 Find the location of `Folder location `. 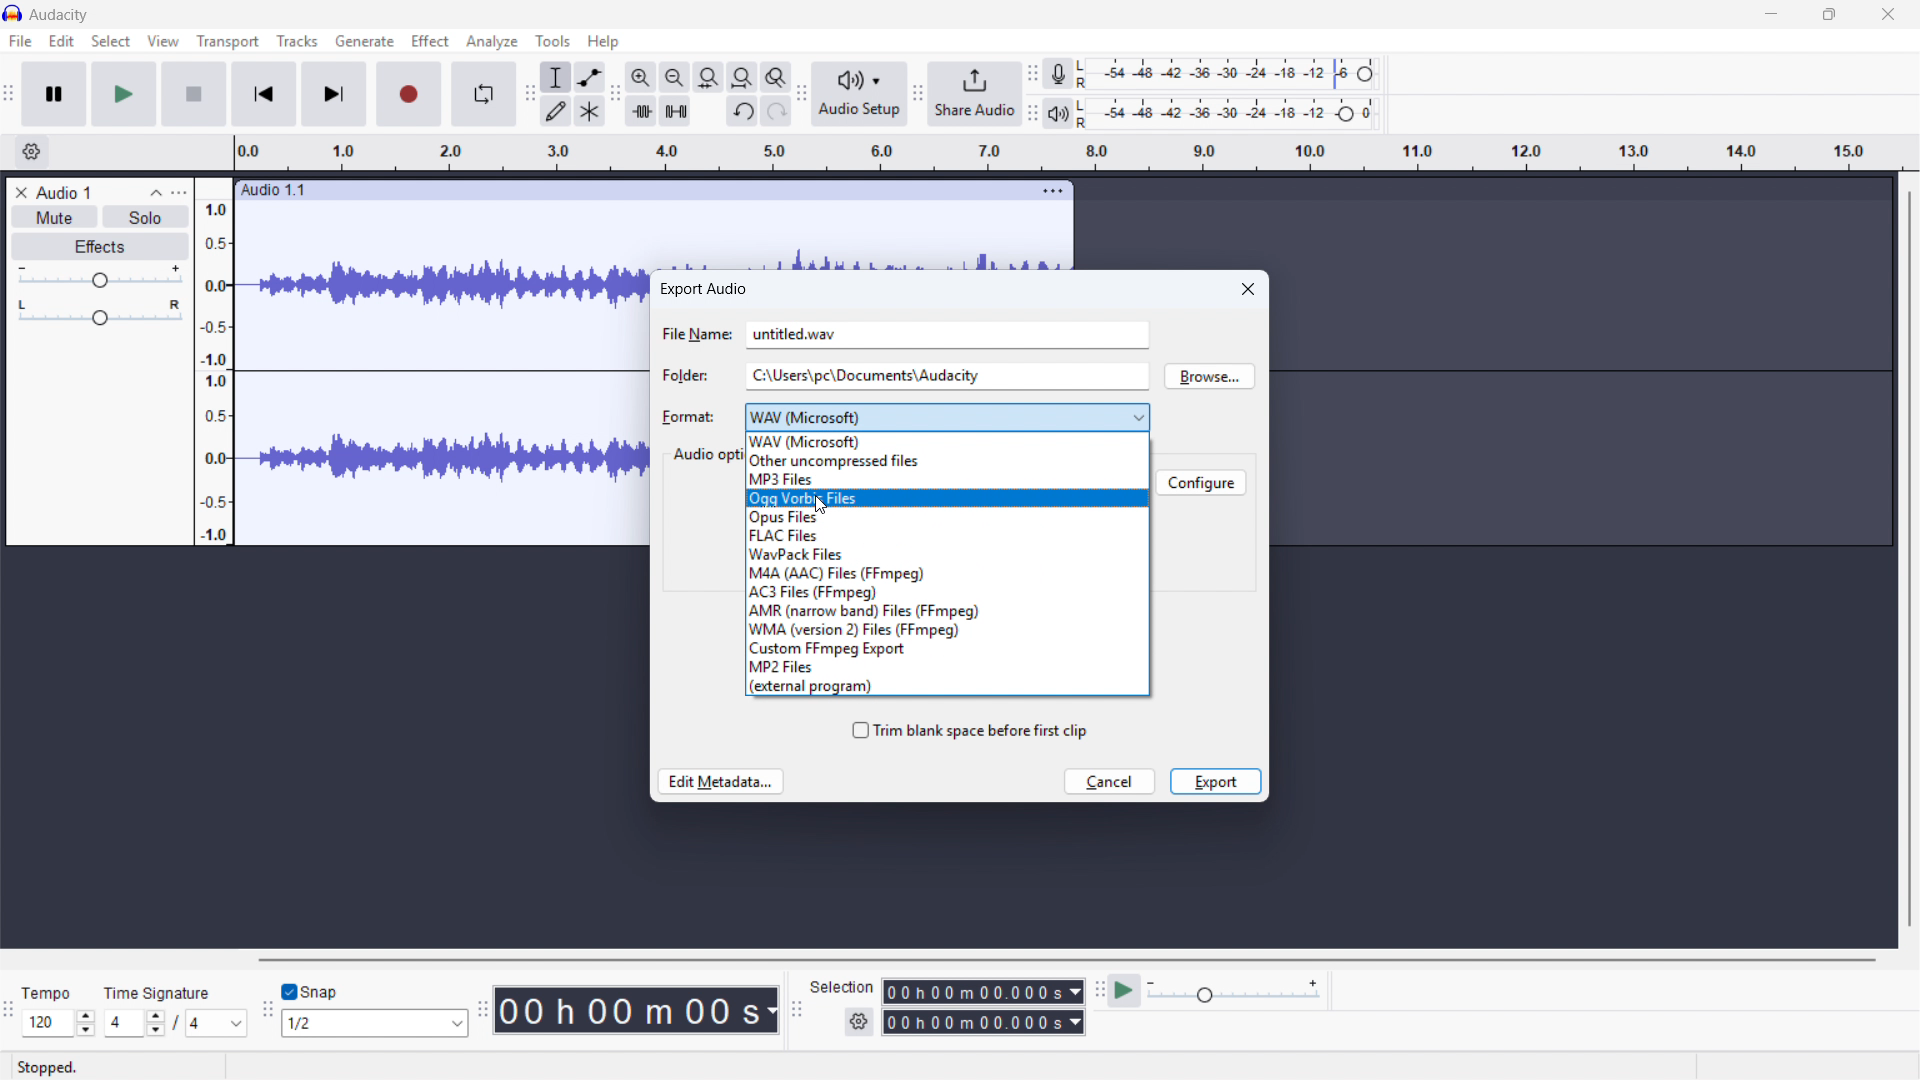

Folder location  is located at coordinates (948, 376).